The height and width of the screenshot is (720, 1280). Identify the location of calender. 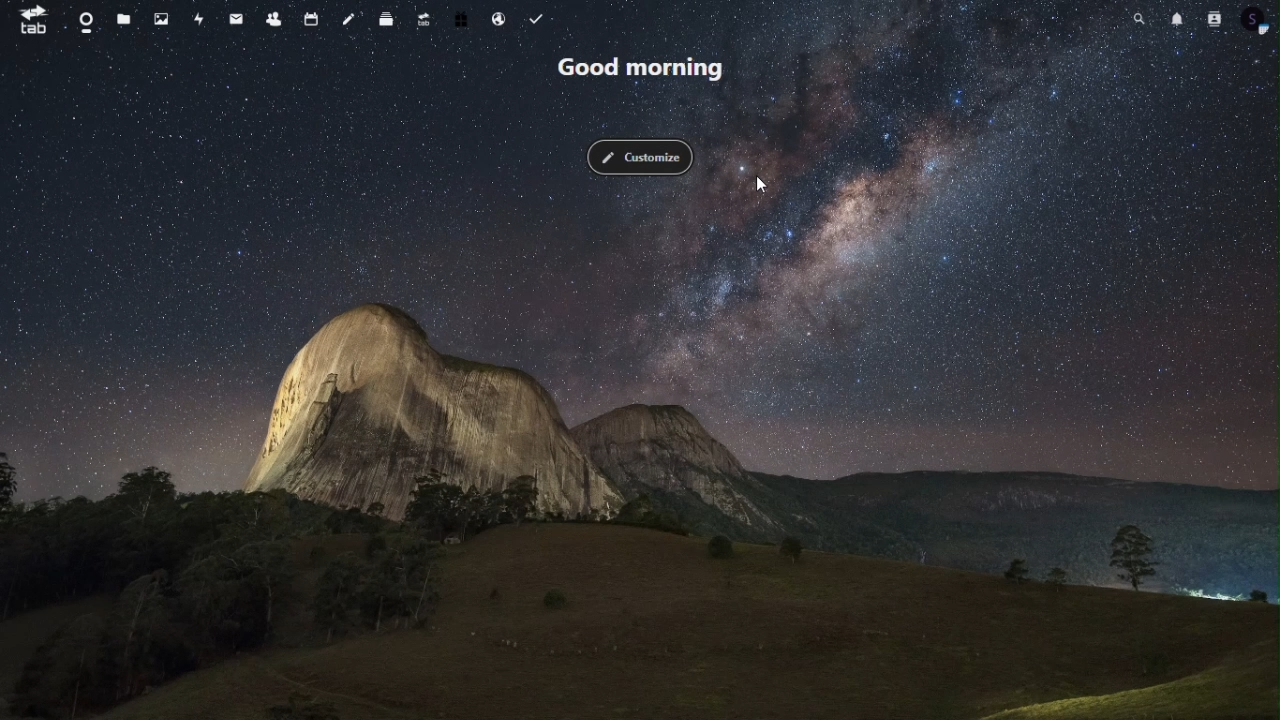
(313, 21).